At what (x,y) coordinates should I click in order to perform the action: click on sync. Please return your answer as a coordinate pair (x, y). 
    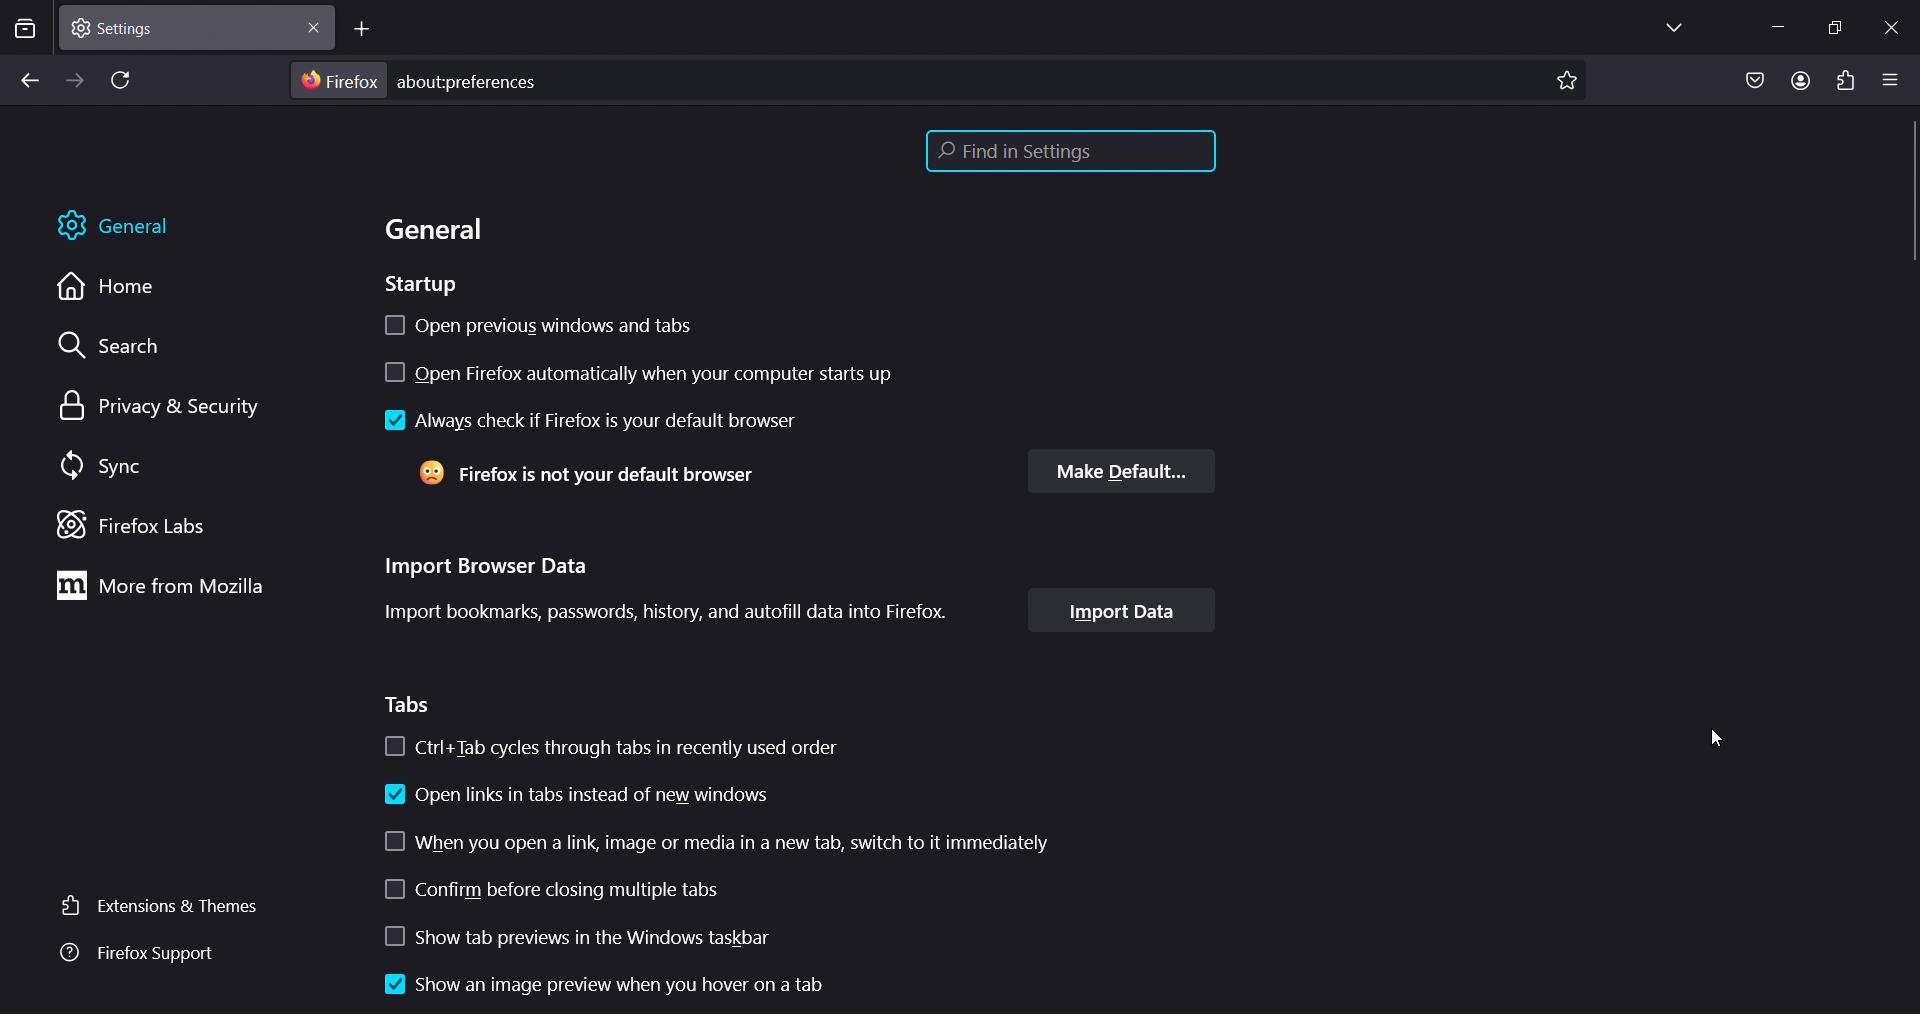
    Looking at the image, I should click on (99, 467).